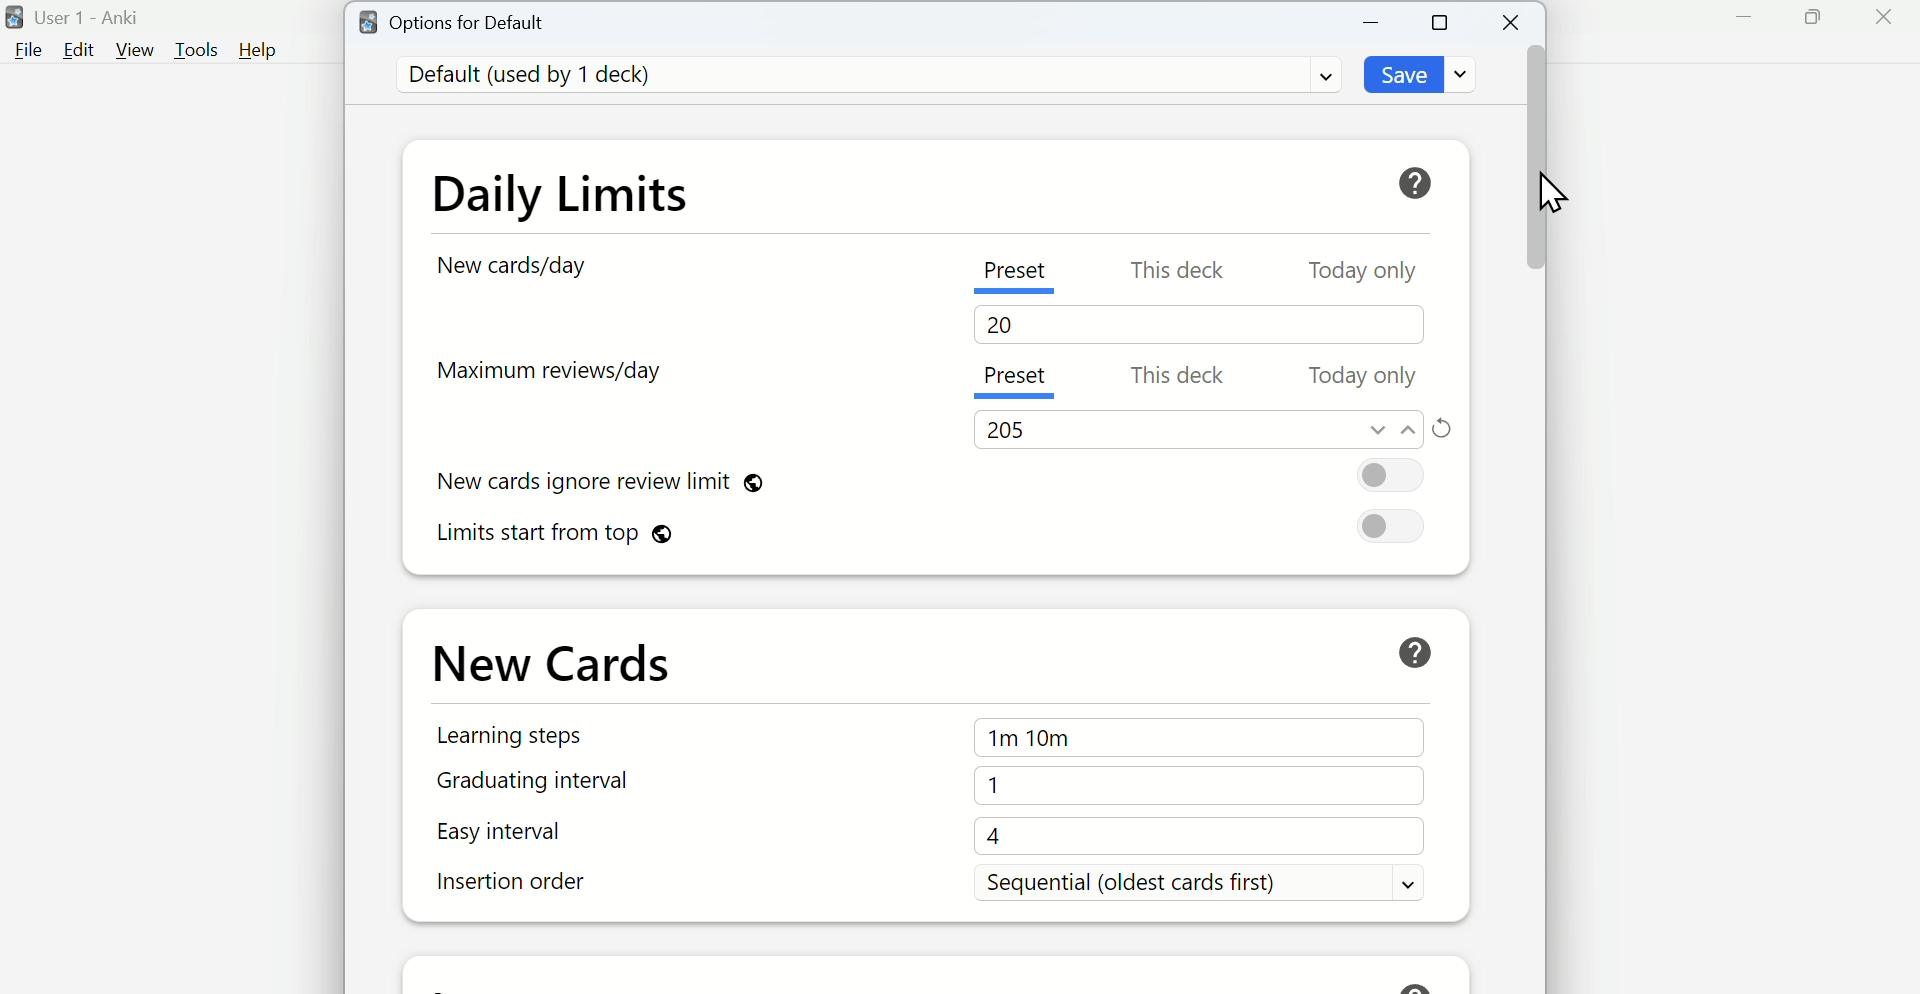 This screenshot has width=1920, height=994. Describe the element at coordinates (1005, 430) in the screenshot. I see `202` at that location.